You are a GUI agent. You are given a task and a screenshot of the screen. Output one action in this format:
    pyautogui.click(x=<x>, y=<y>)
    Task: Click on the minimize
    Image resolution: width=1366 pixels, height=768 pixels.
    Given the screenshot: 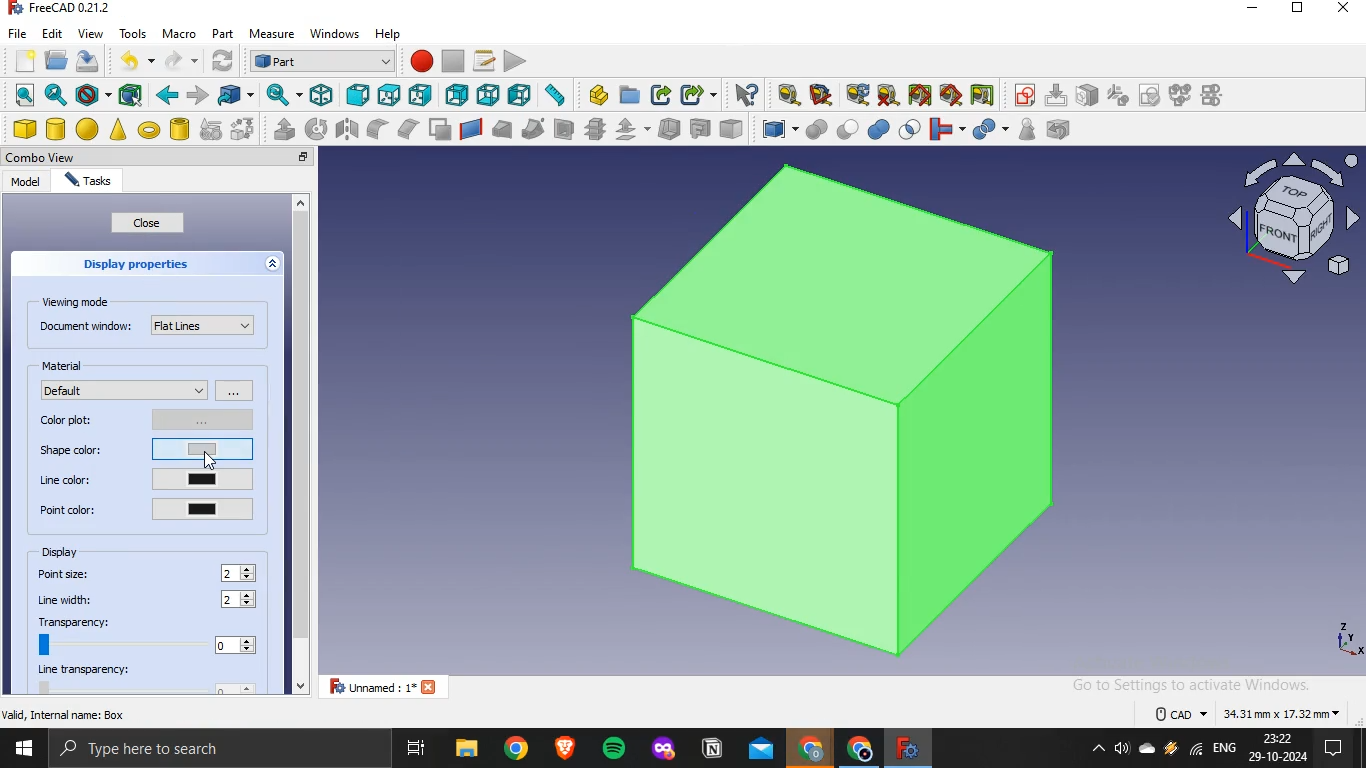 What is the action you would take?
    pyautogui.click(x=1252, y=9)
    